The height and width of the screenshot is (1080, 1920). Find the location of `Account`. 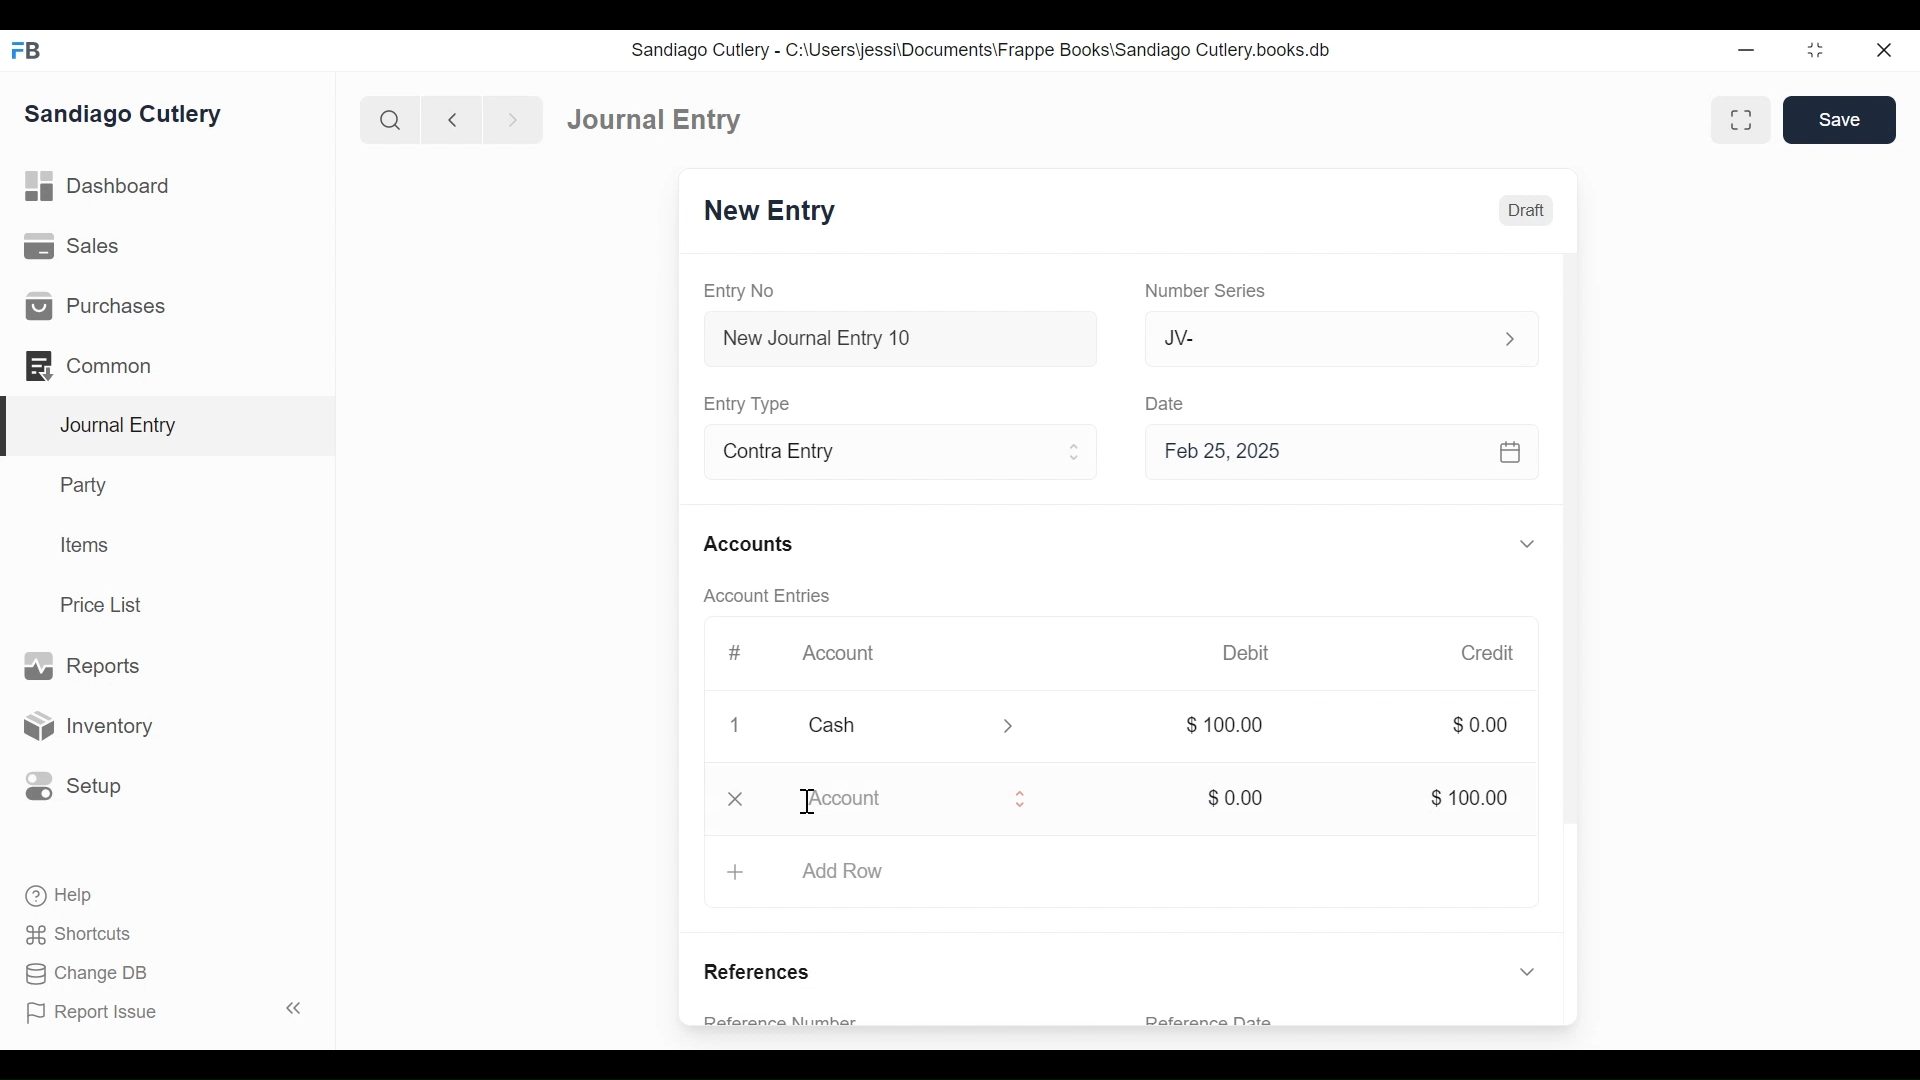

Account is located at coordinates (892, 802).